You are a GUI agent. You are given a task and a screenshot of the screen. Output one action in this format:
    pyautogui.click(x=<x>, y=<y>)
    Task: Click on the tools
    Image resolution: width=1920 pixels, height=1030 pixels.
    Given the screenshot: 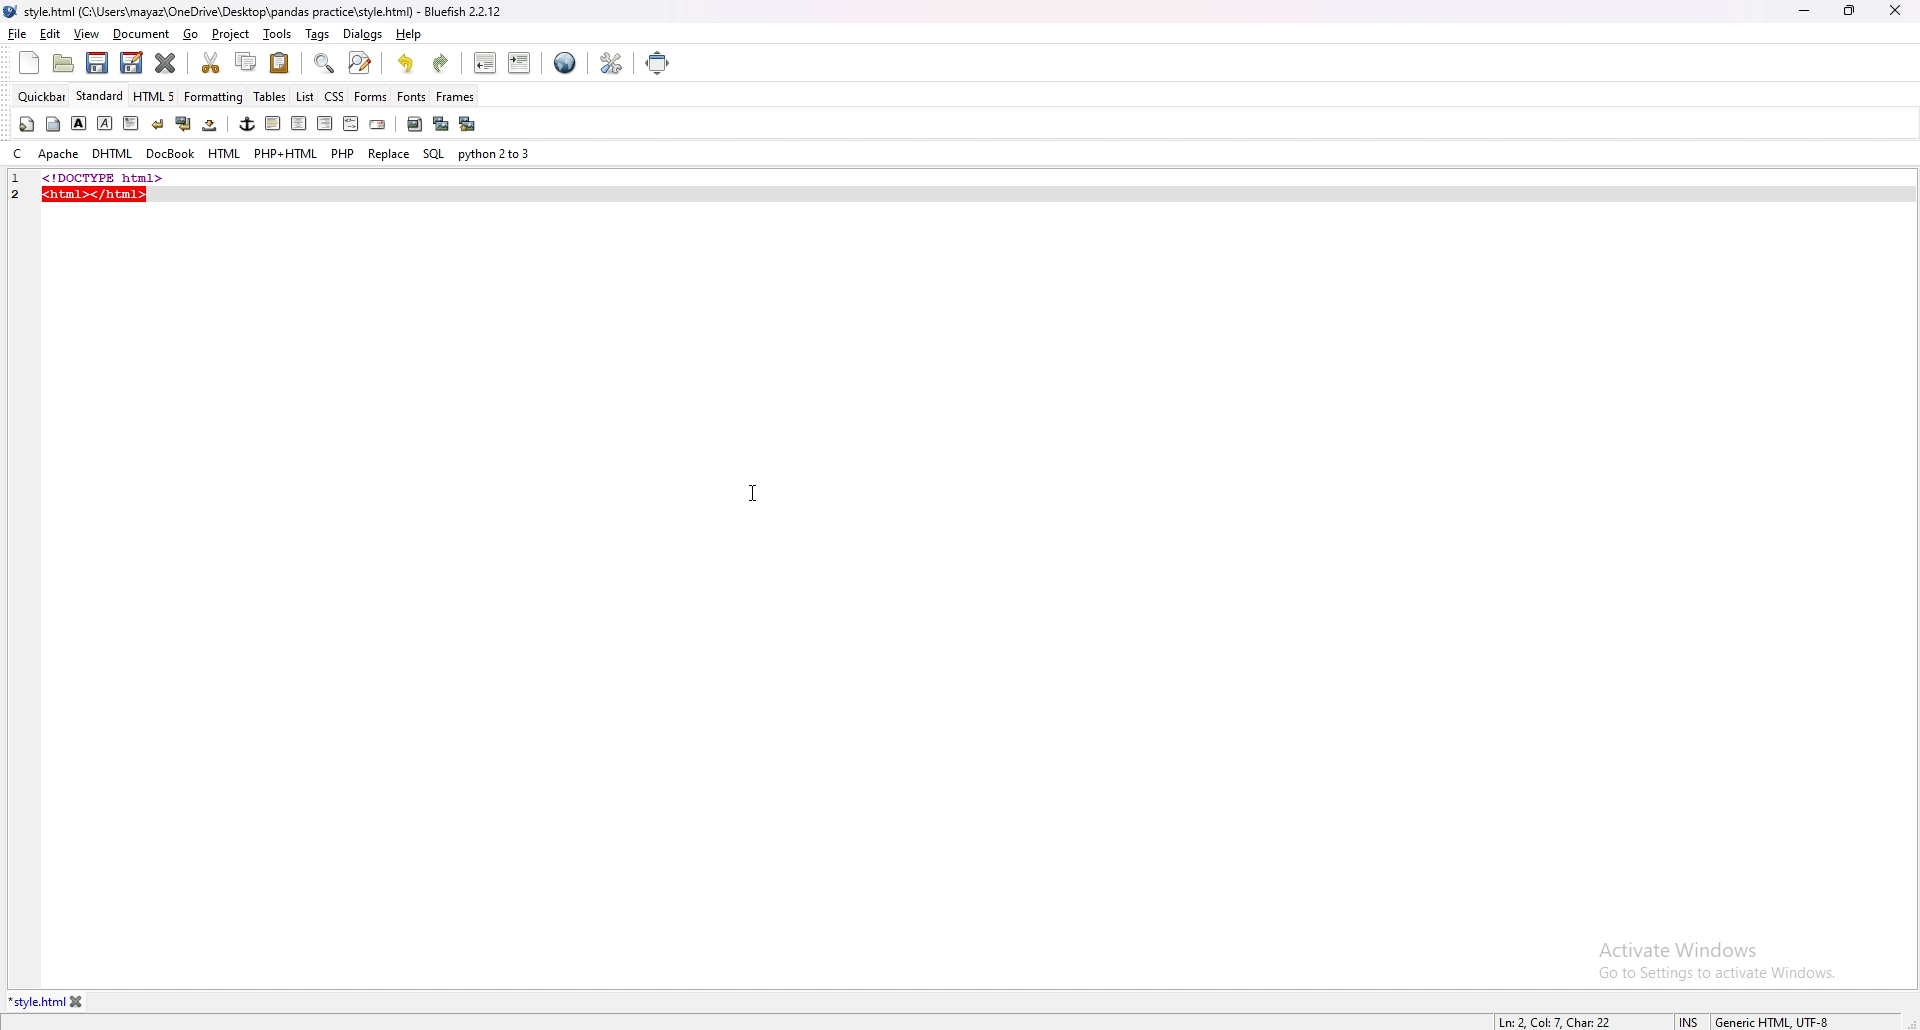 What is the action you would take?
    pyautogui.click(x=278, y=34)
    